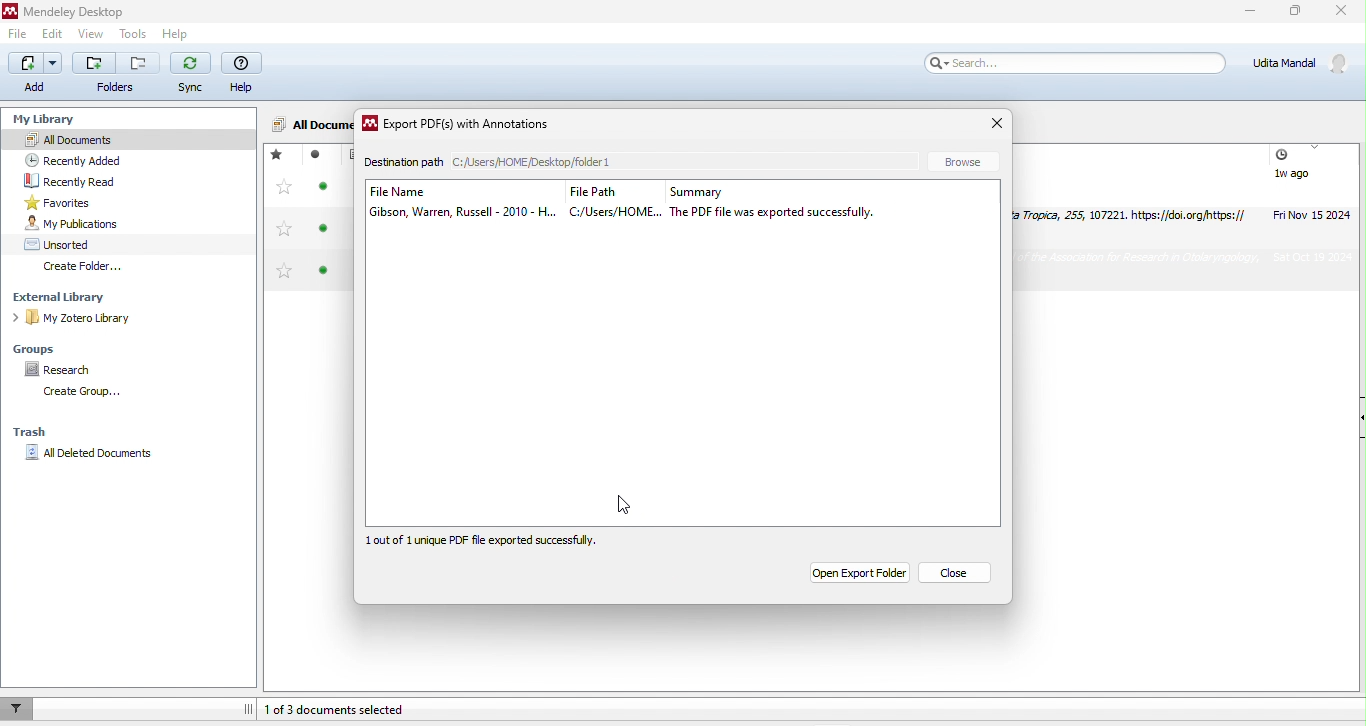 The width and height of the screenshot is (1366, 726). Describe the element at coordinates (57, 34) in the screenshot. I see `edit` at that location.